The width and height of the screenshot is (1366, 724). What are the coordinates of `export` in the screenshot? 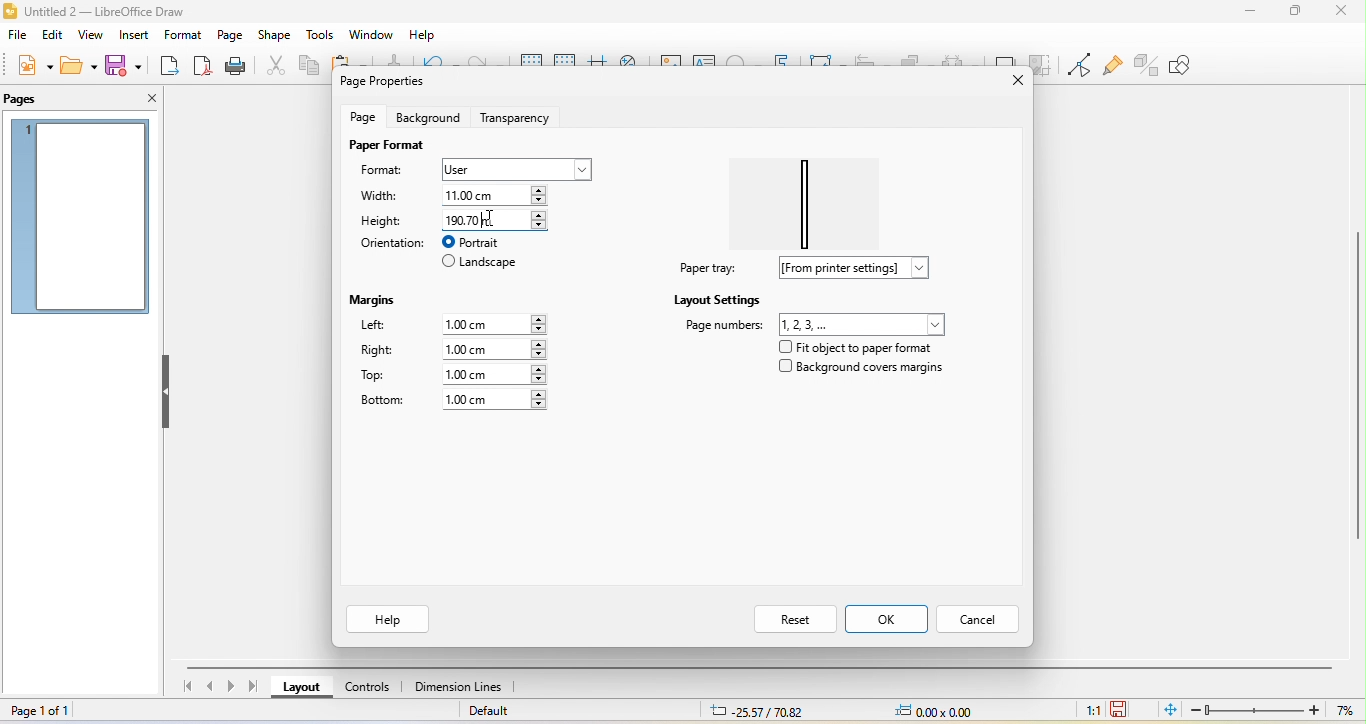 It's located at (170, 67).